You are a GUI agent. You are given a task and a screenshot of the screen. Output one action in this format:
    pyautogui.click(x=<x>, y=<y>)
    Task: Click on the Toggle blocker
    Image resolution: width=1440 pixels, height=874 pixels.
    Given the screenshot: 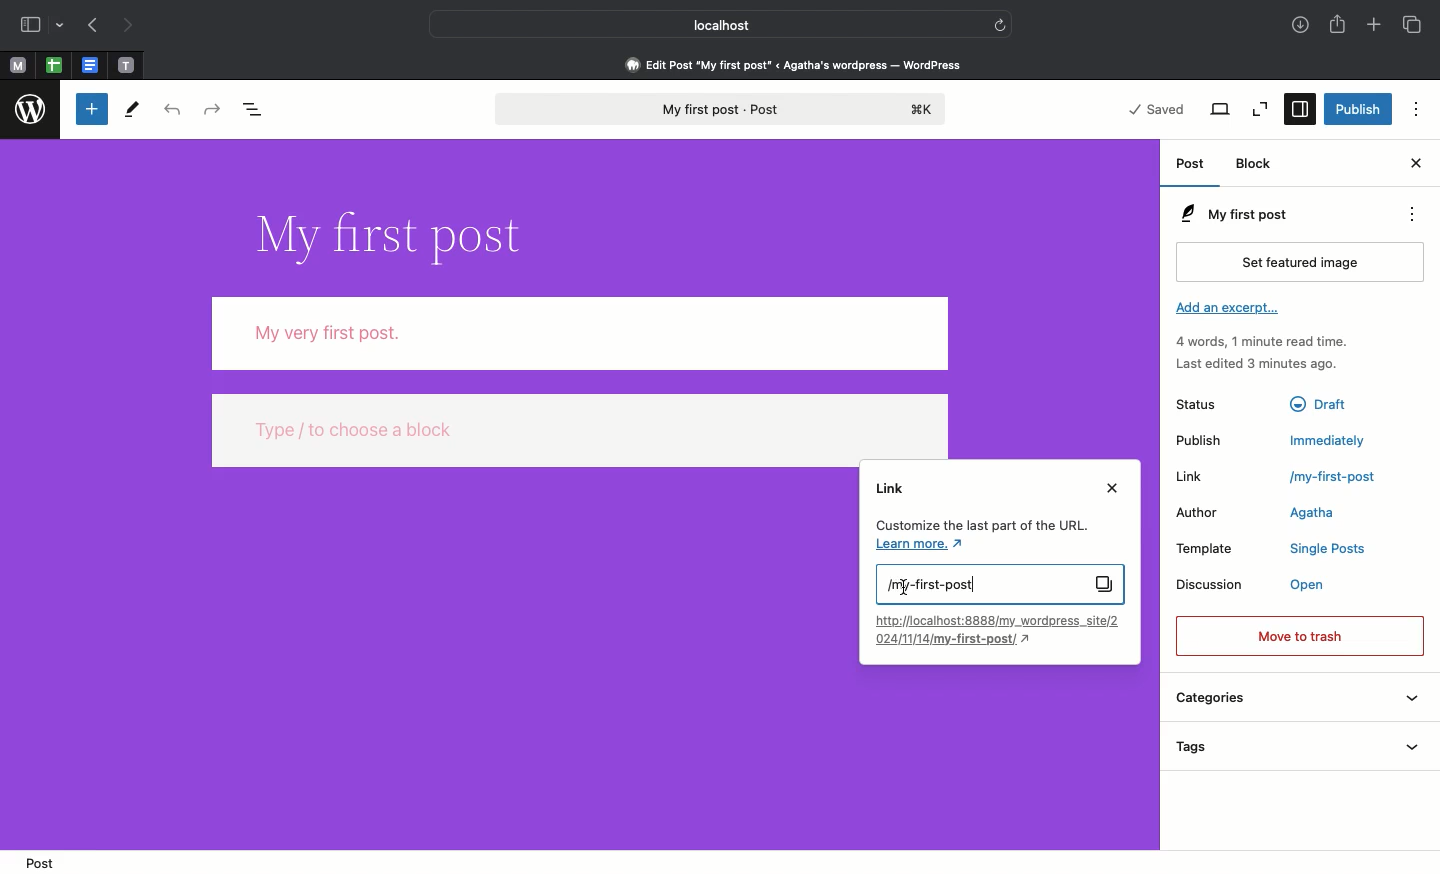 What is the action you would take?
    pyautogui.click(x=92, y=108)
    